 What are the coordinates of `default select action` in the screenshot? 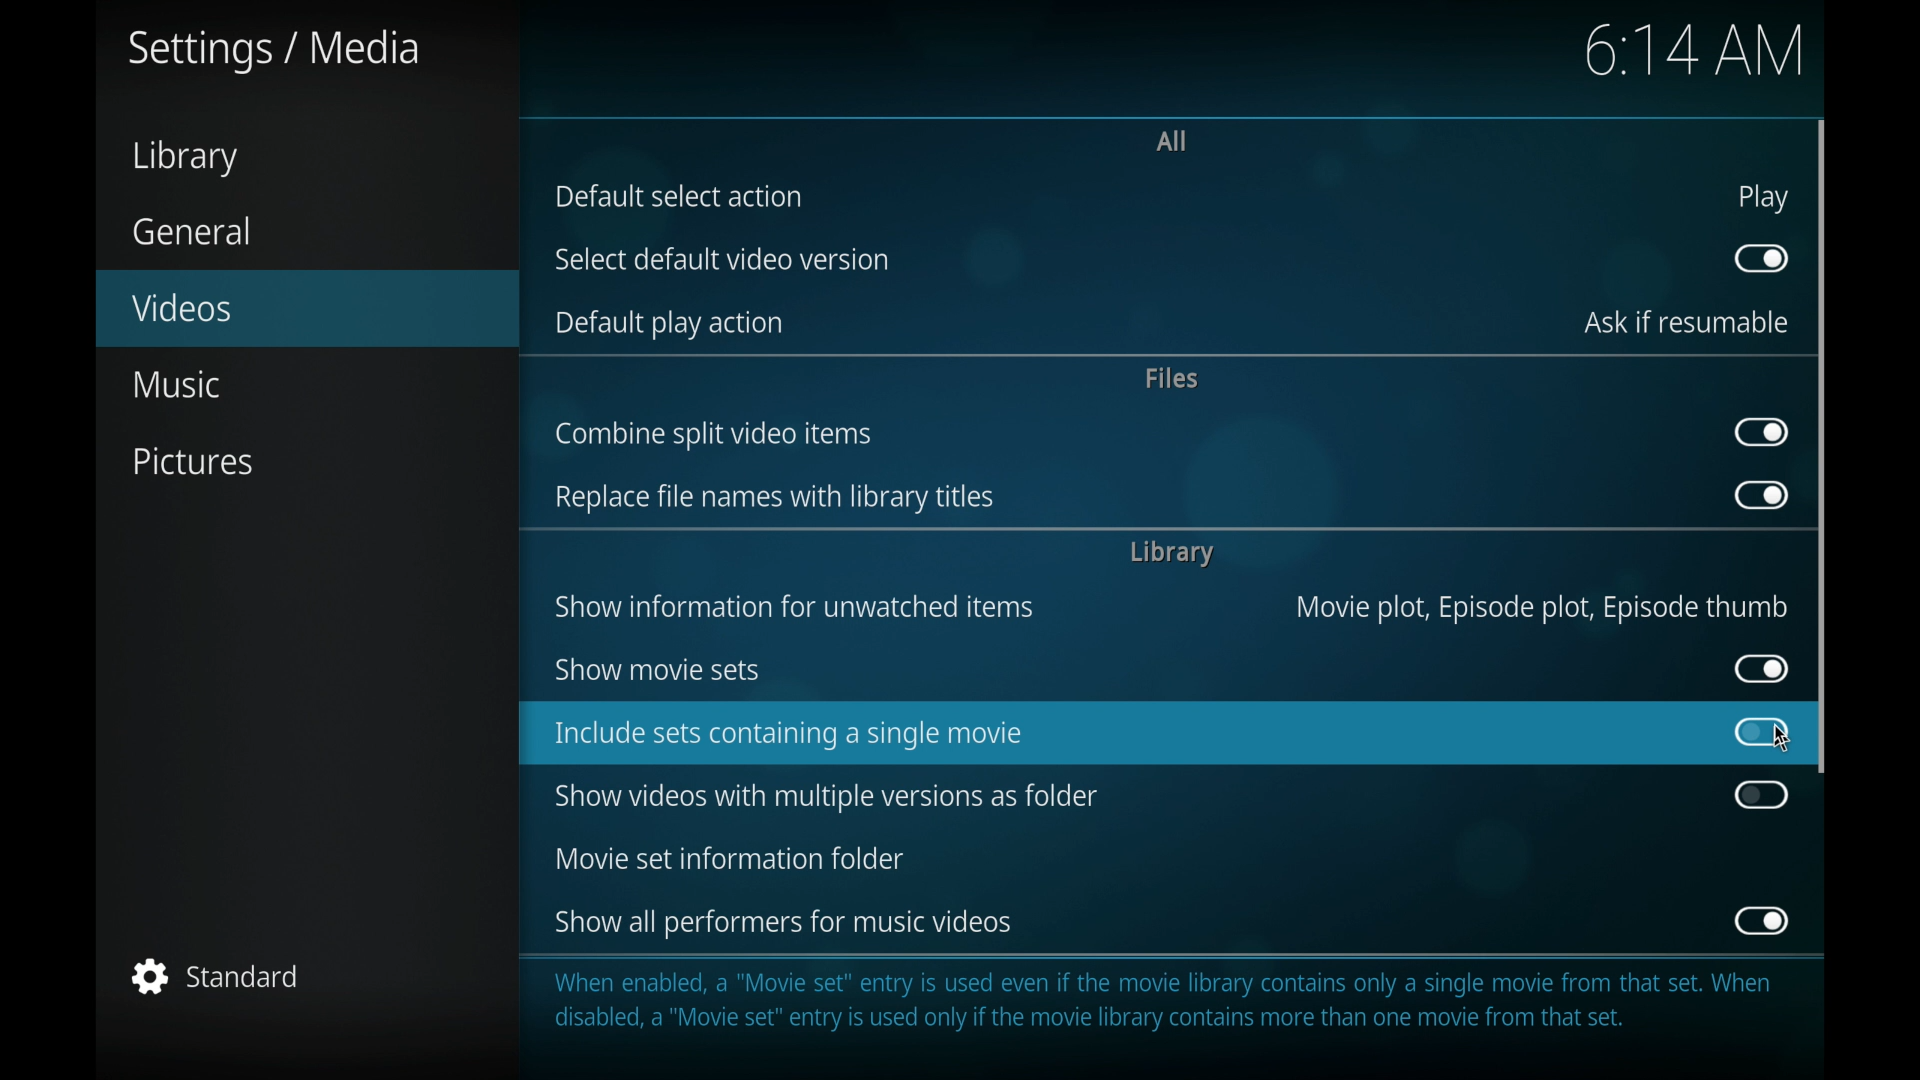 It's located at (680, 196).